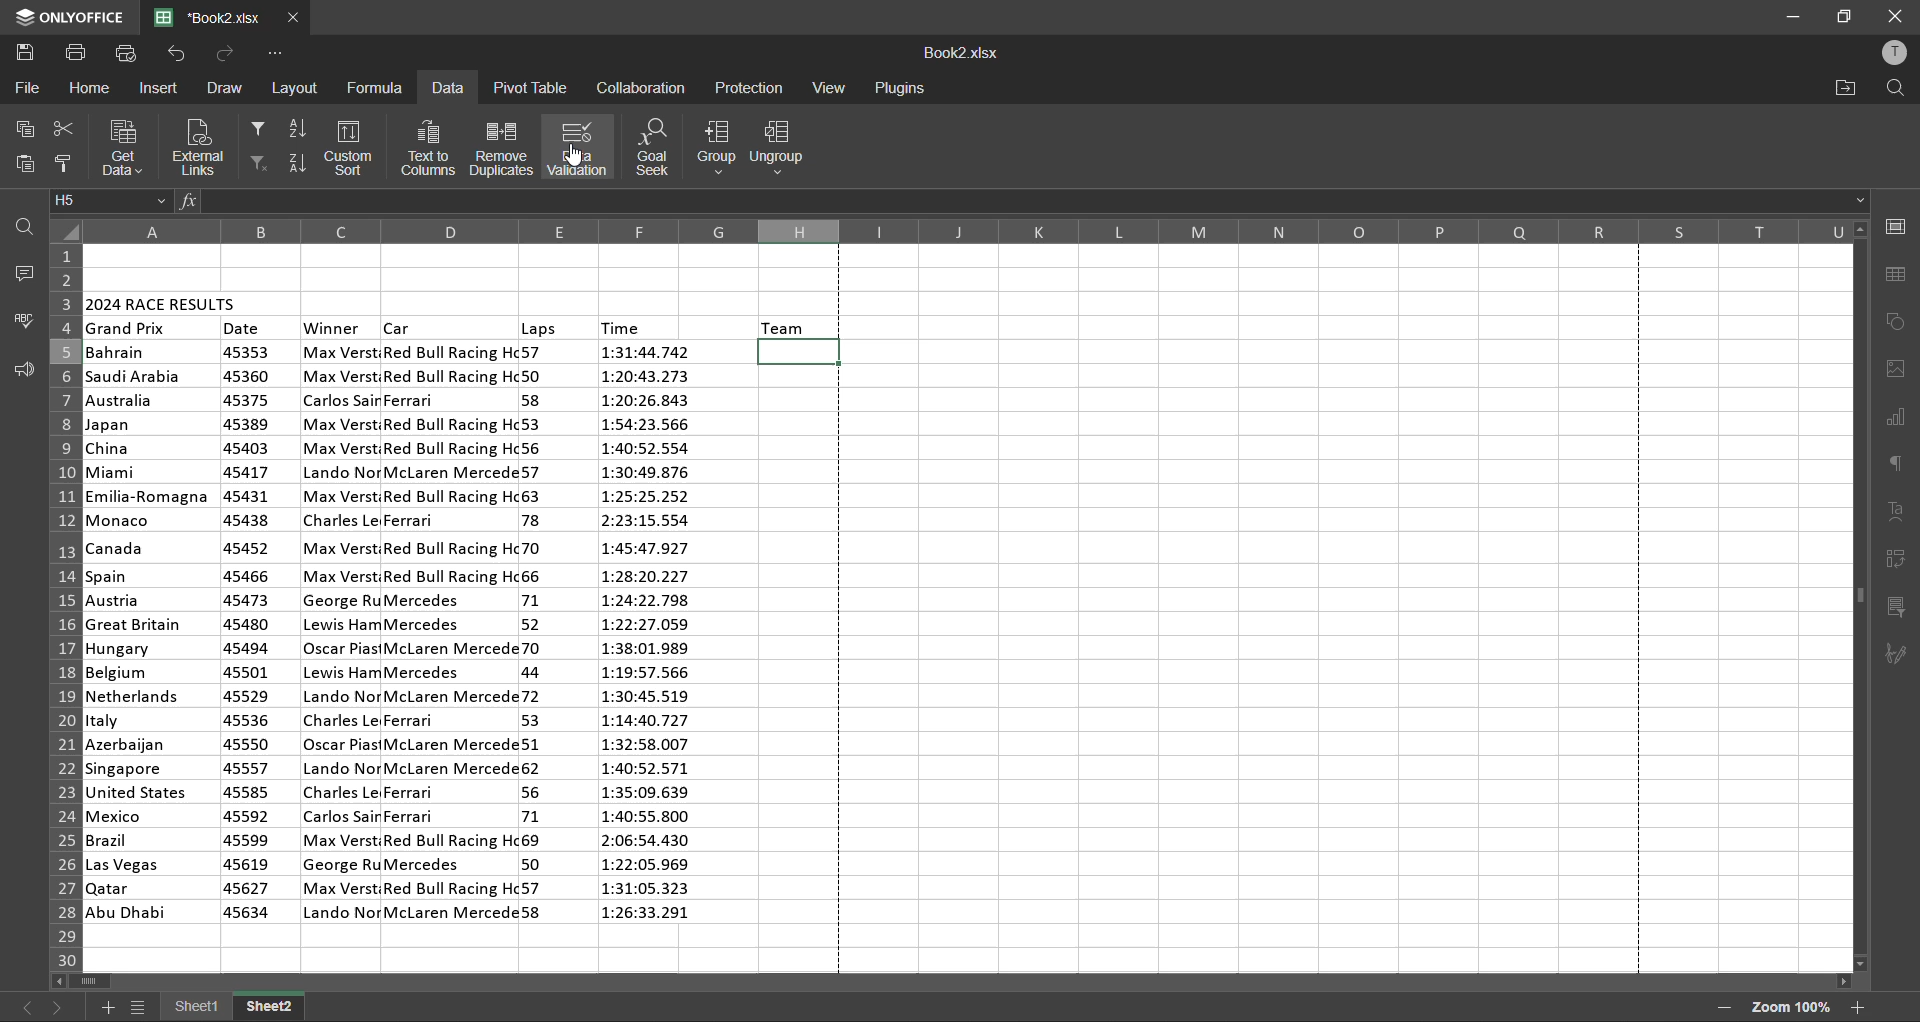  Describe the element at coordinates (25, 1006) in the screenshot. I see `previous` at that location.